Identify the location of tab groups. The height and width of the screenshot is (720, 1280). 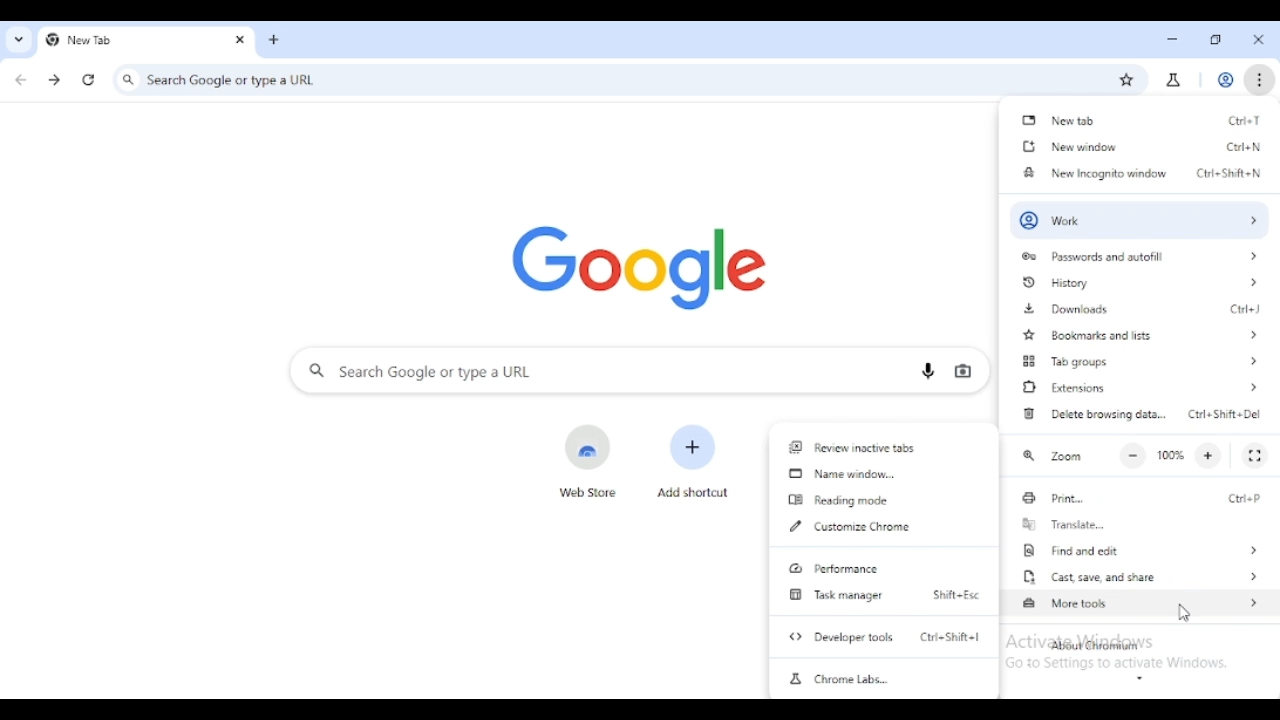
(1139, 362).